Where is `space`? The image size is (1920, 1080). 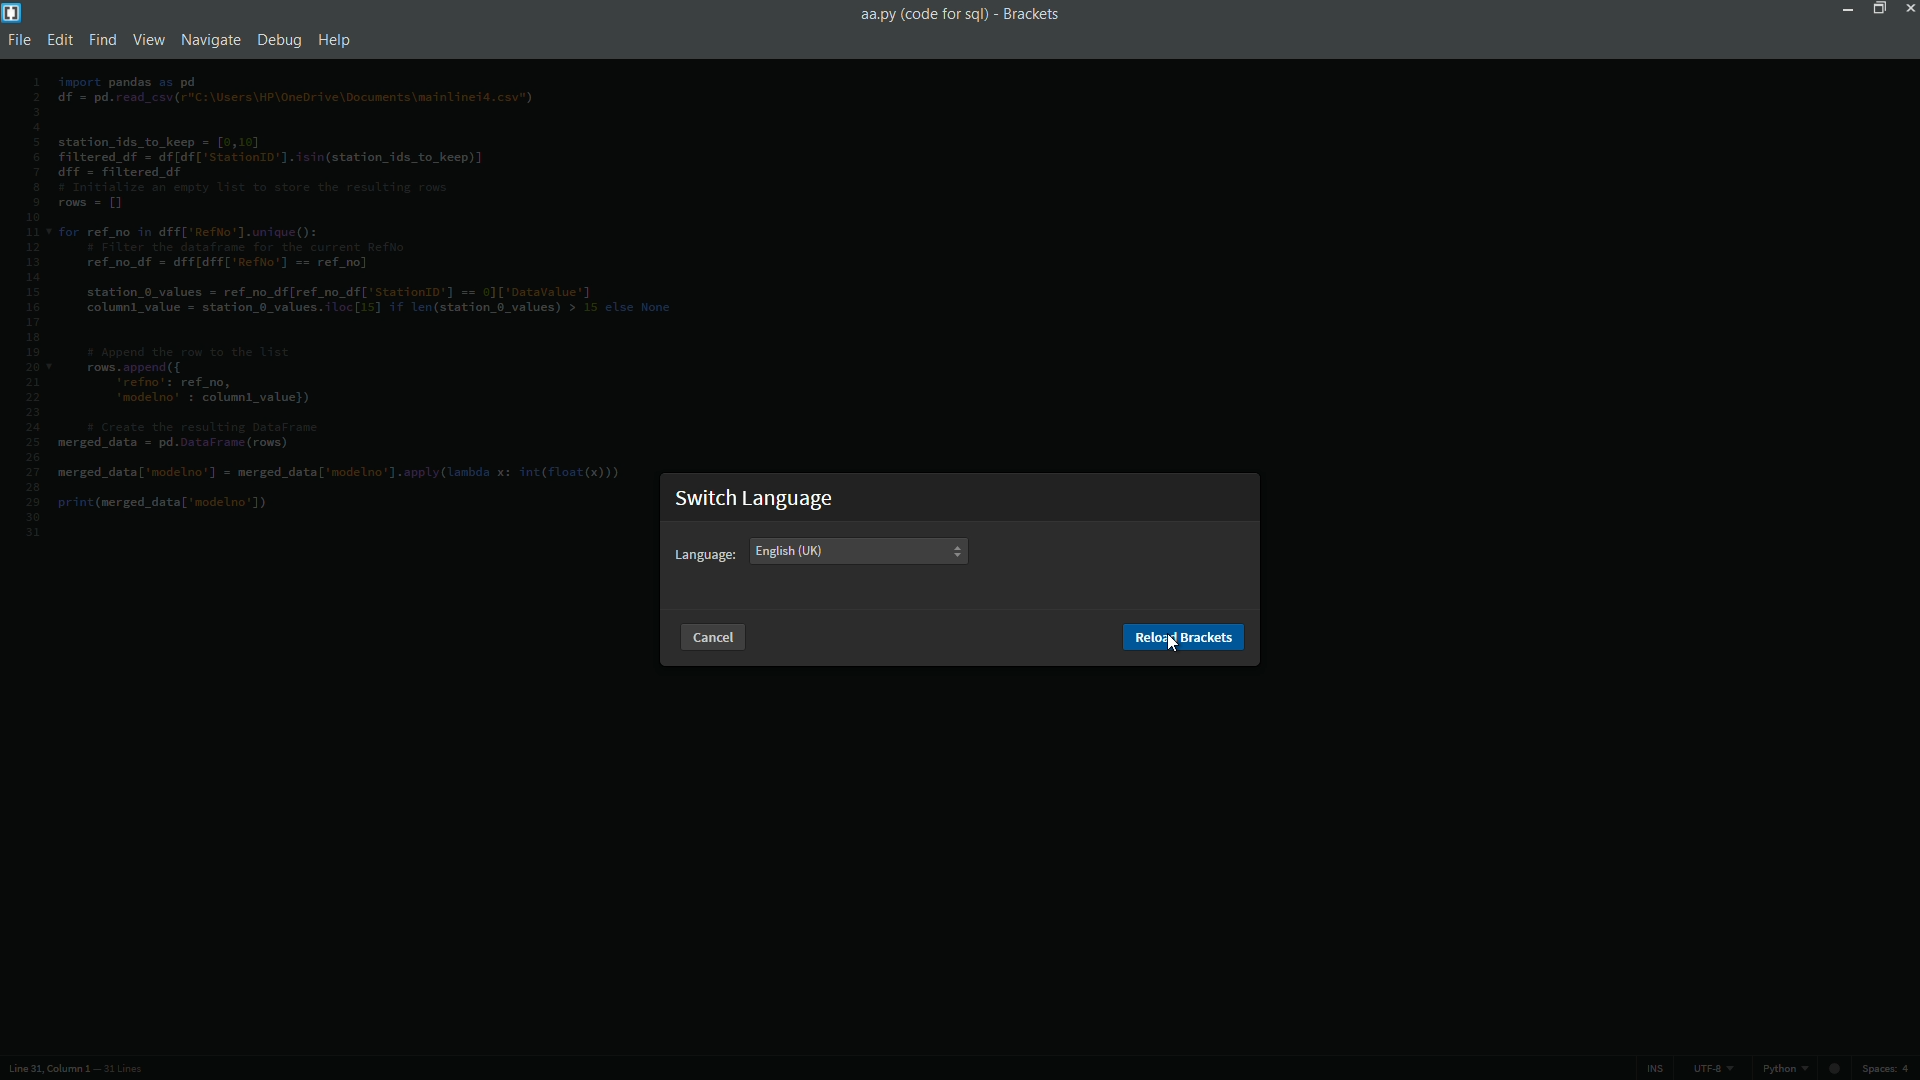
space is located at coordinates (1891, 1070).